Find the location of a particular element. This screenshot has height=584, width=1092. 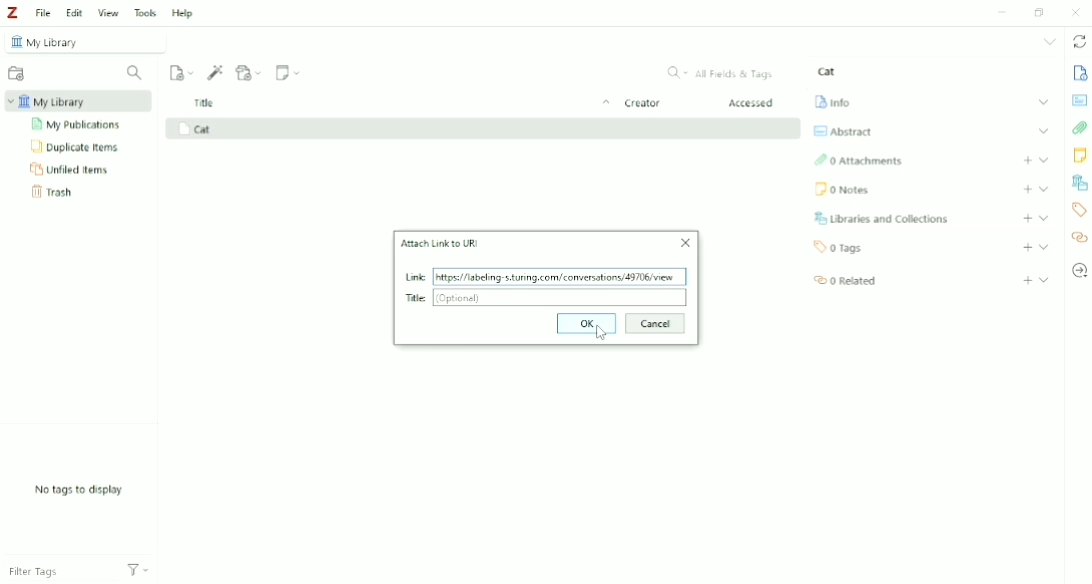

Add Attachment is located at coordinates (249, 72).